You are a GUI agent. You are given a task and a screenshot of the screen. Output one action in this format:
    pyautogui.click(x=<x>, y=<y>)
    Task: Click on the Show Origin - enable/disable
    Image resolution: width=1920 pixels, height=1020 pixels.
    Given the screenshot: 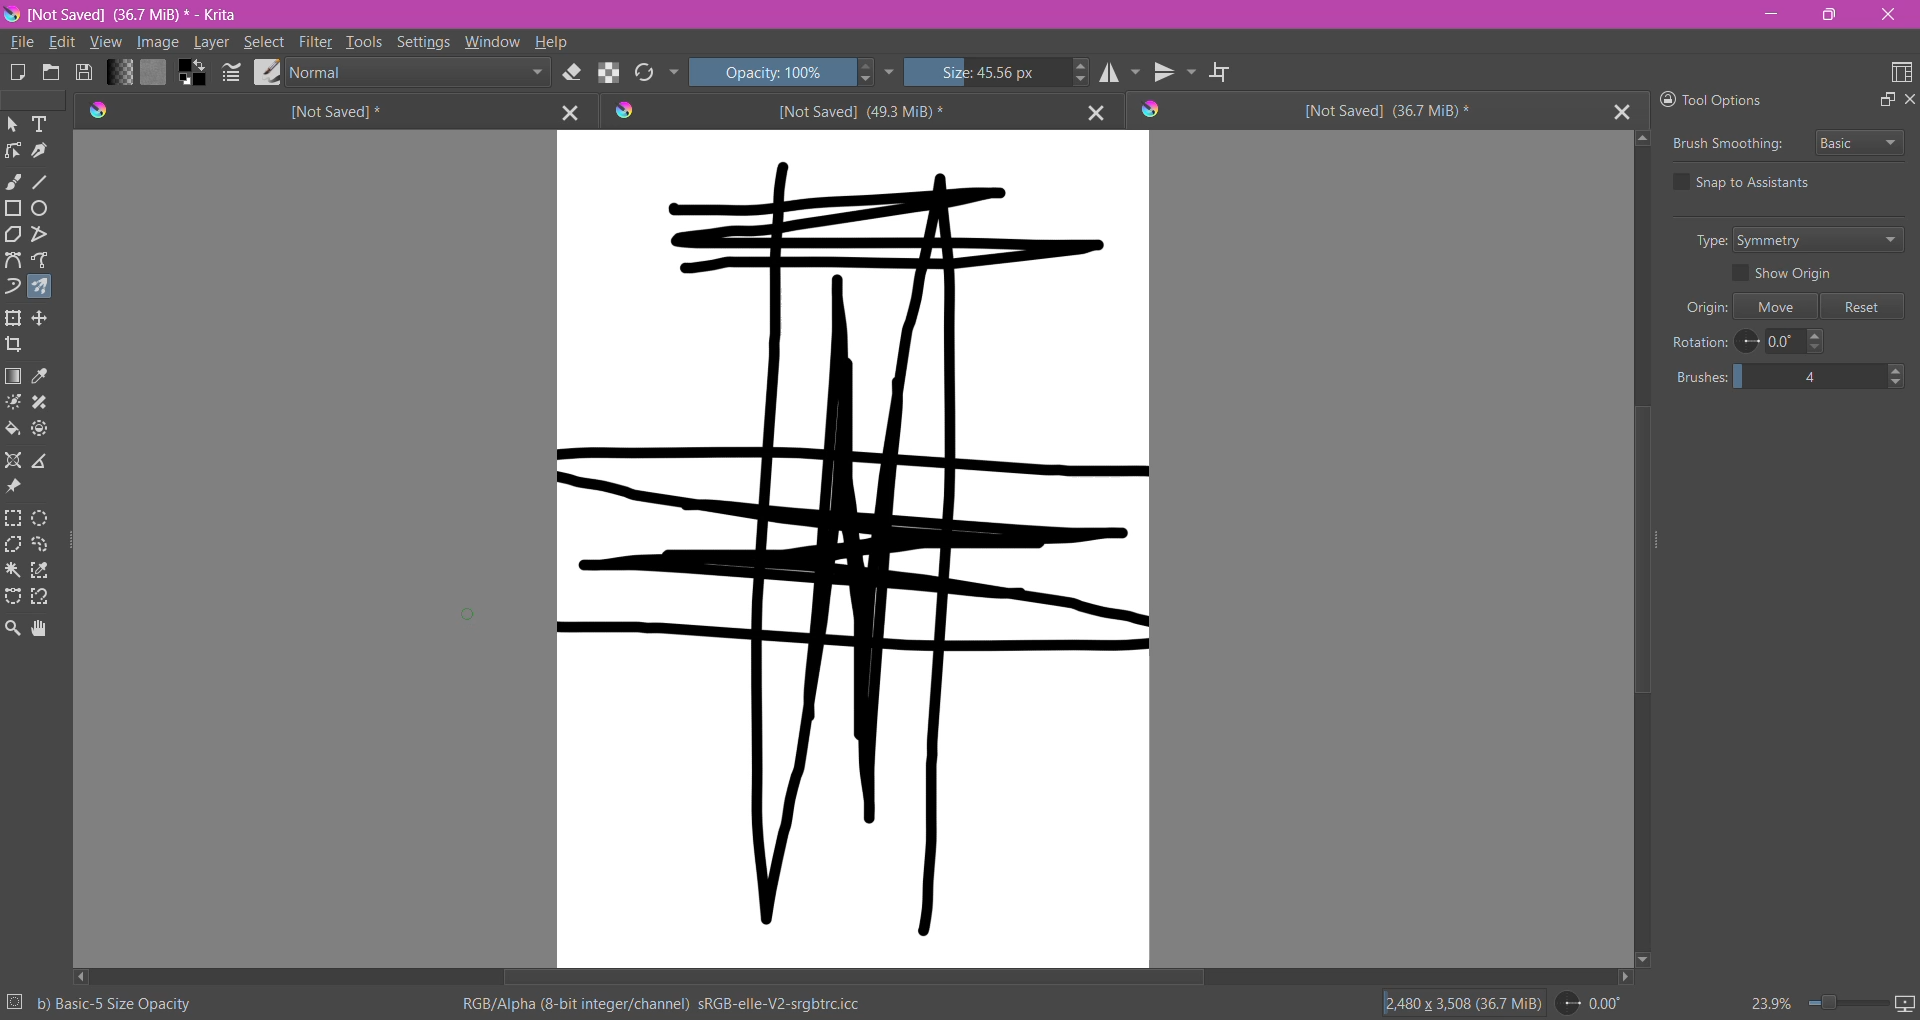 What is the action you would take?
    pyautogui.click(x=1789, y=274)
    